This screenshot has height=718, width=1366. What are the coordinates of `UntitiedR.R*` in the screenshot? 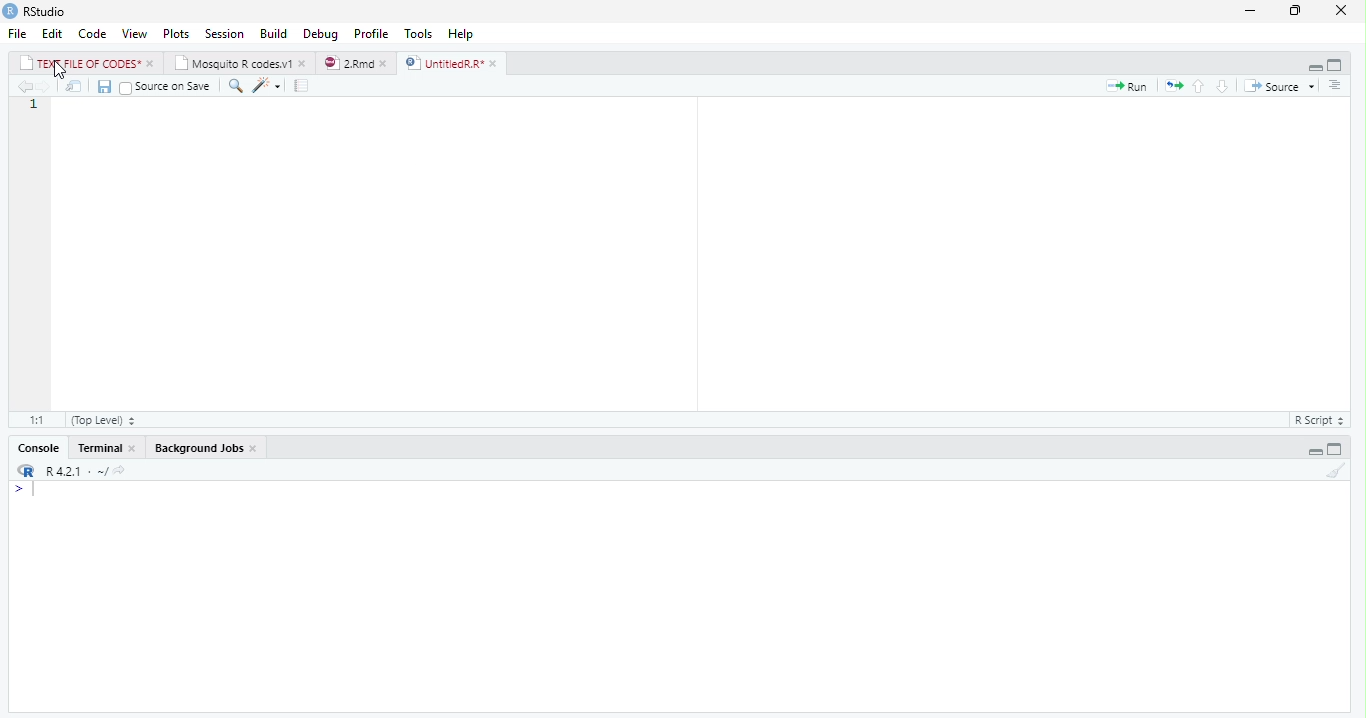 It's located at (454, 63).